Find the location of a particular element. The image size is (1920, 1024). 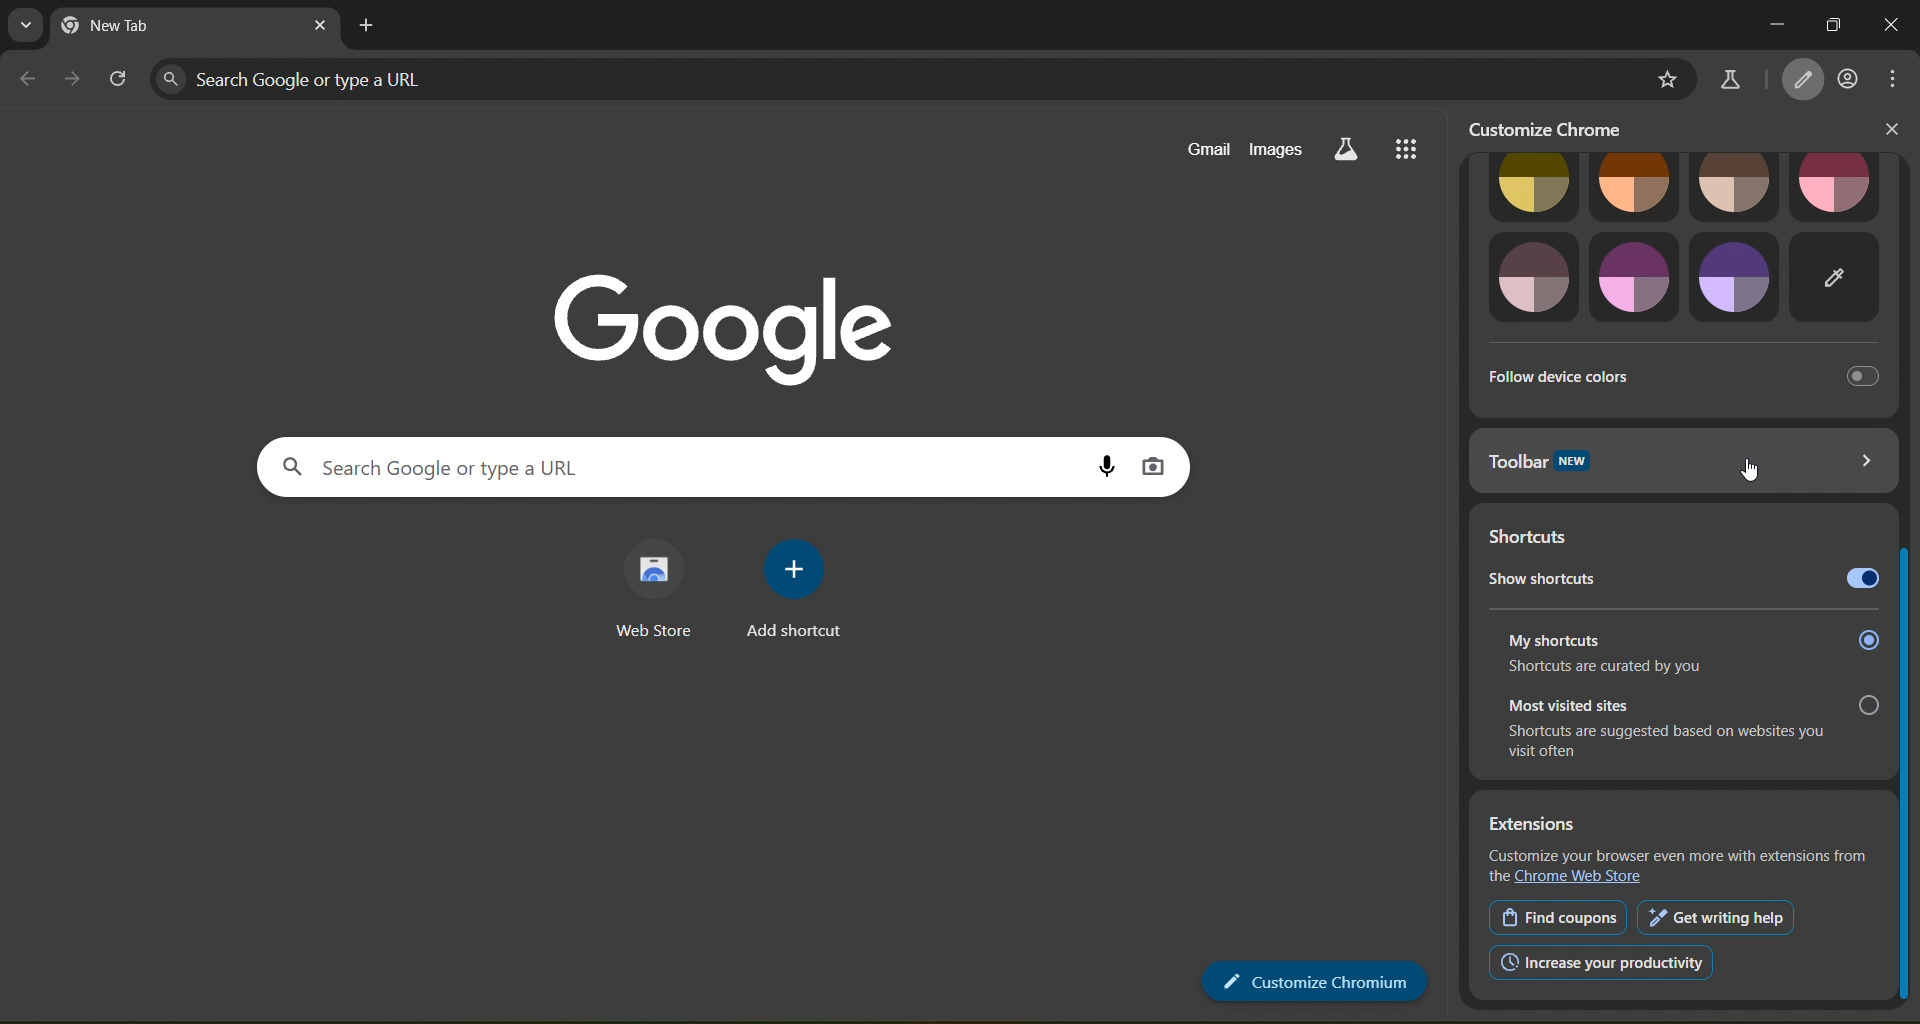

voice search is located at coordinates (1103, 461).